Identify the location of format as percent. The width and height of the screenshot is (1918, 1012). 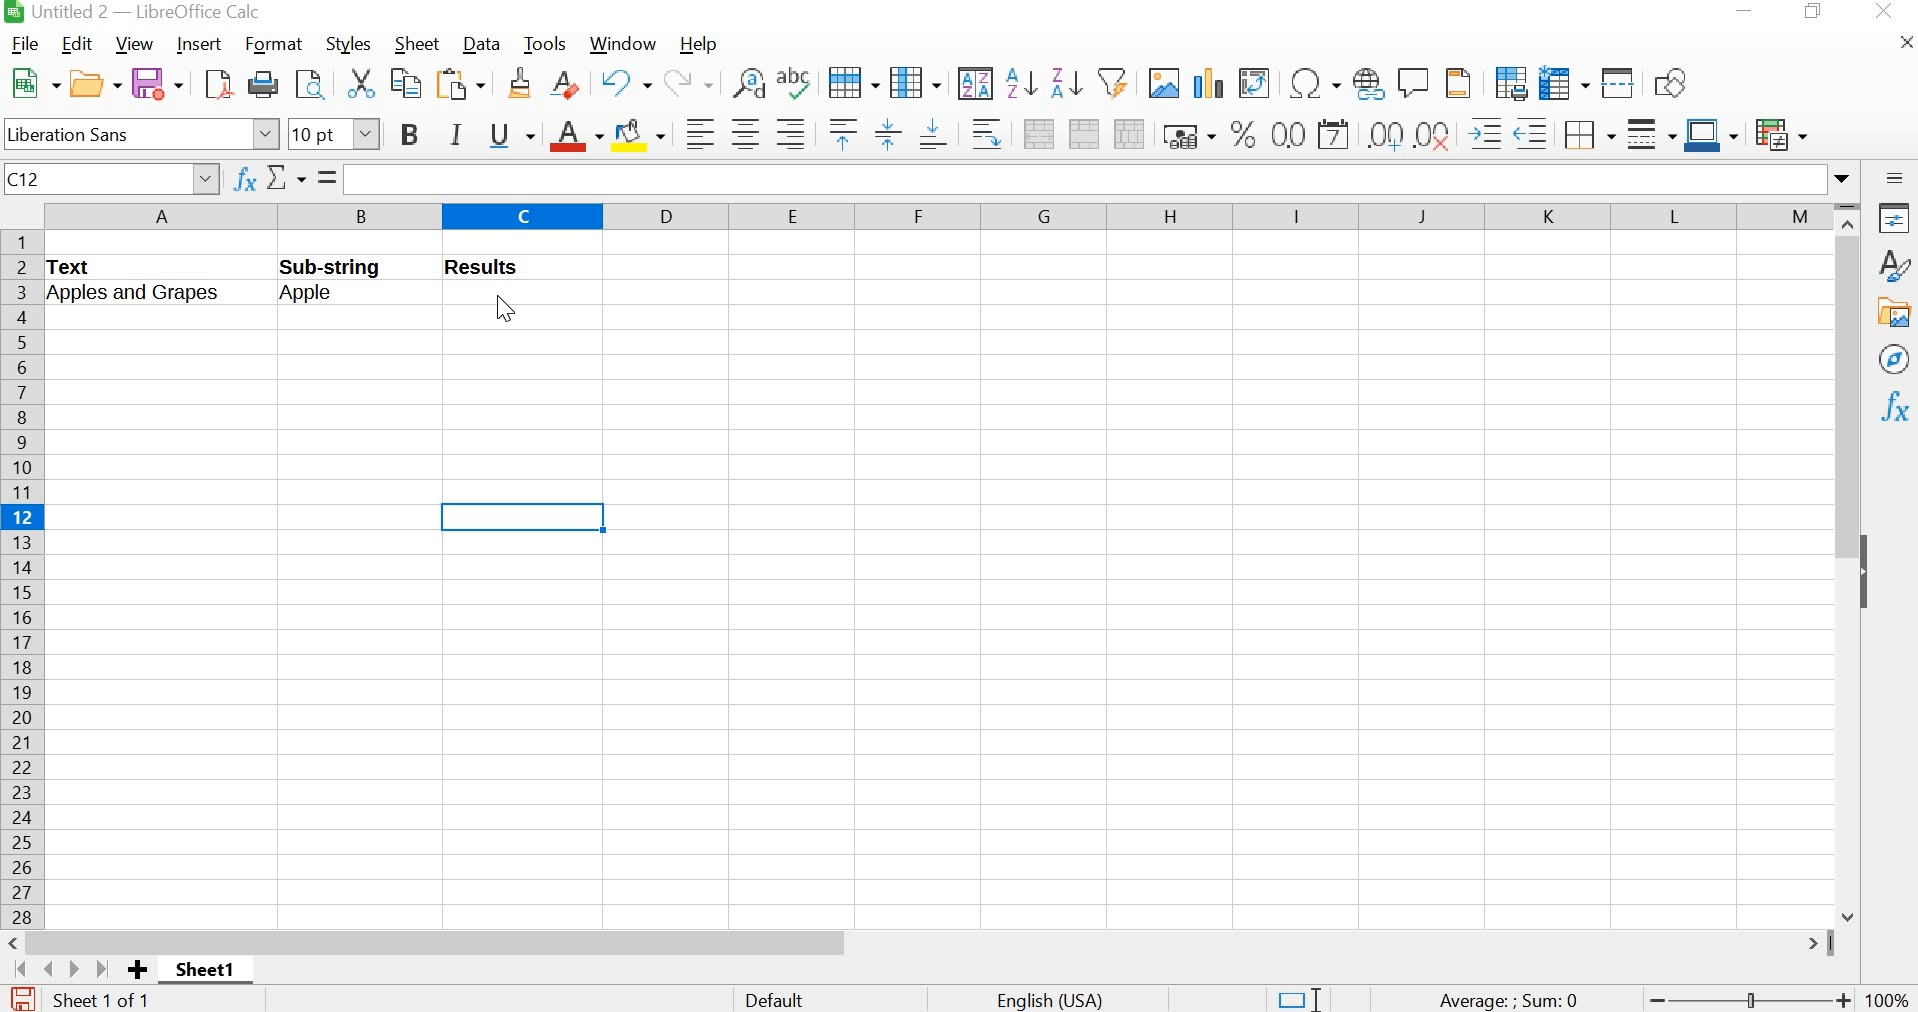
(1240, 134).